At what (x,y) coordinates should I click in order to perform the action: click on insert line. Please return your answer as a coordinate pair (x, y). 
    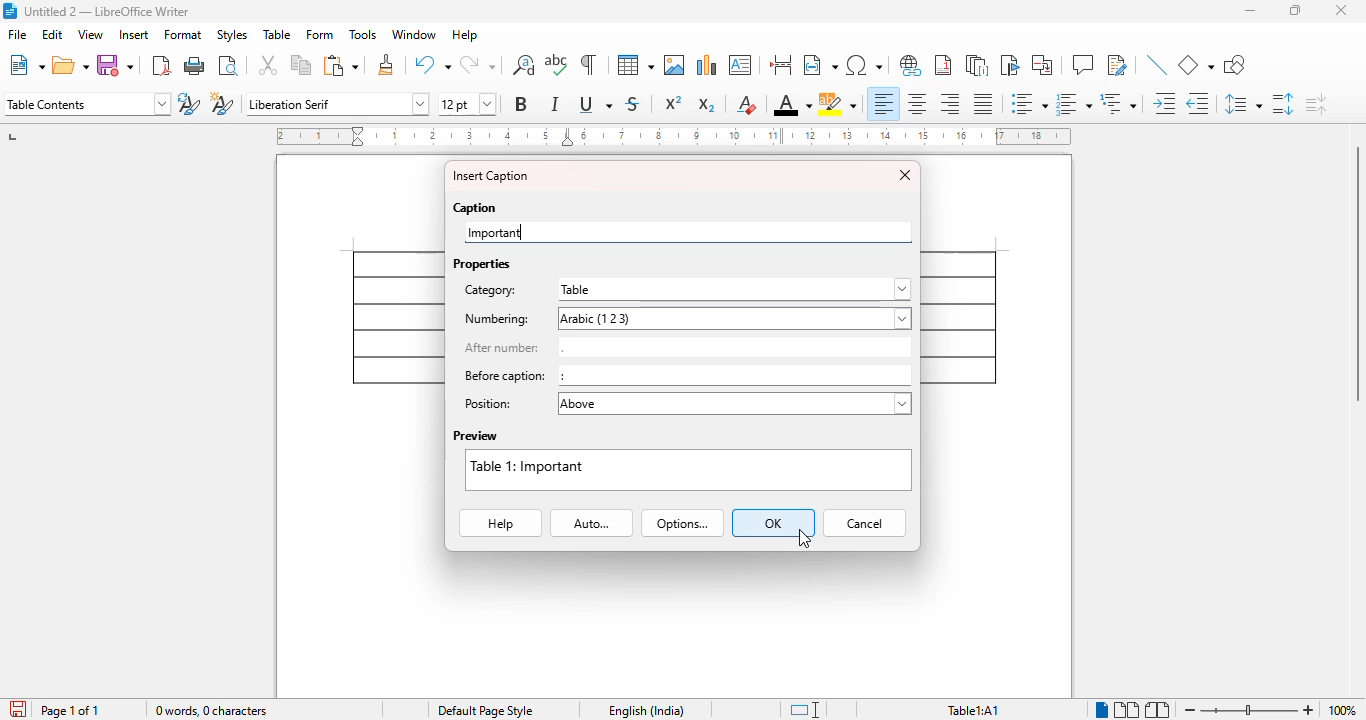
    Looking at the image, I should click on (1157, 64).